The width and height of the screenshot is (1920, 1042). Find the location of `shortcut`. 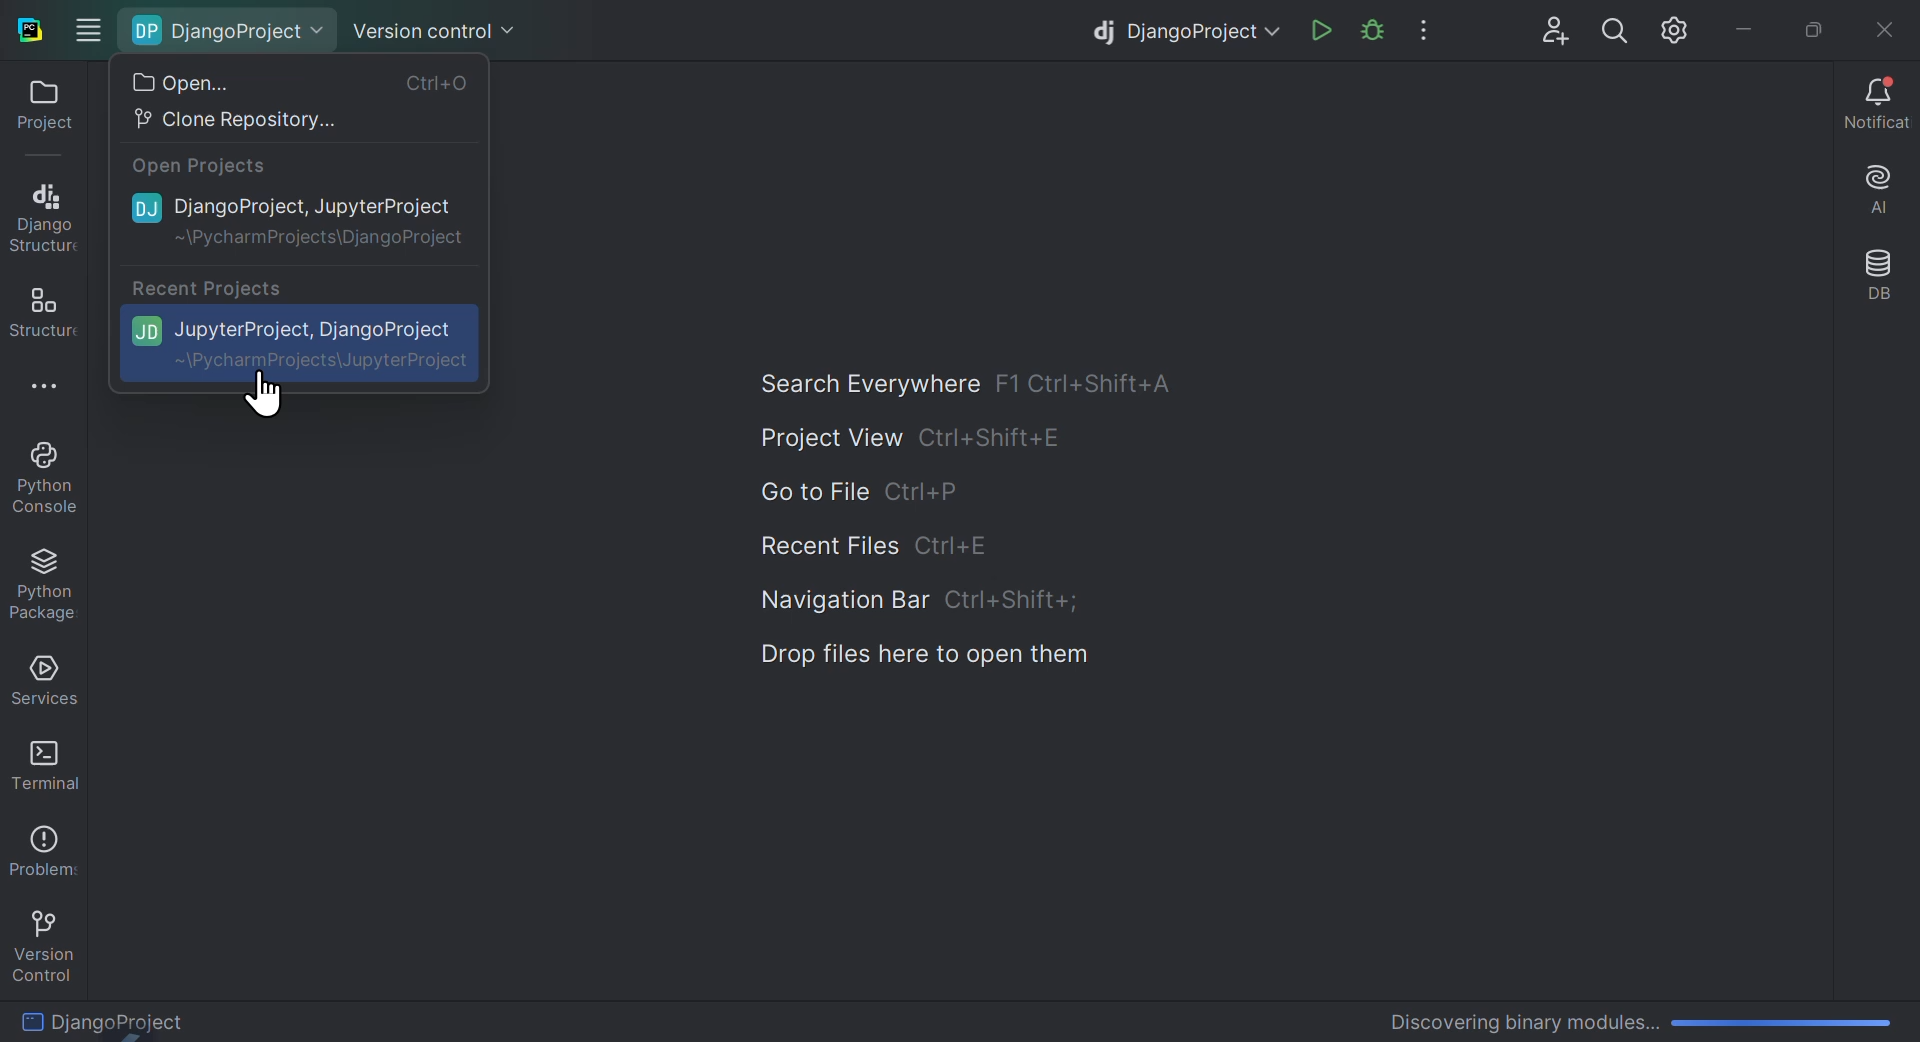

shortcut is located at coordinates (1095, 382).